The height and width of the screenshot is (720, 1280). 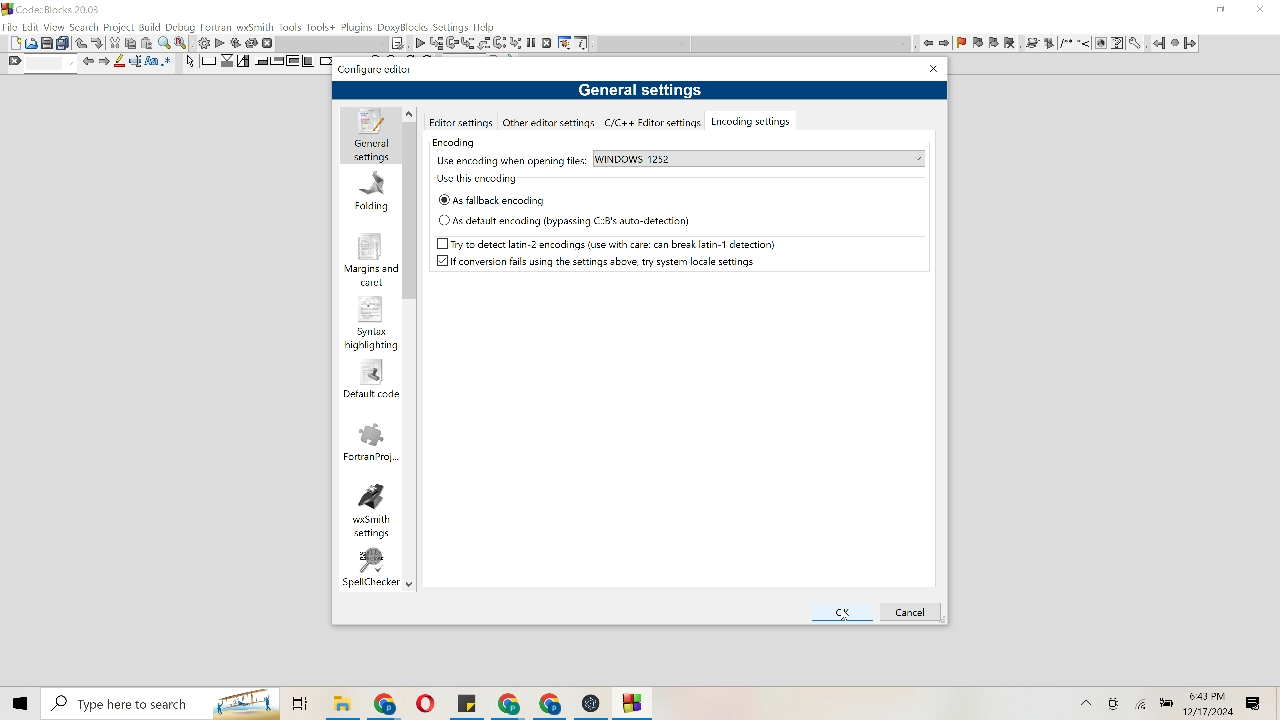 What do you see at coordinates (1073, 44) in the screenshot?
I see `changes to image` at bounding box center [1073, 44].